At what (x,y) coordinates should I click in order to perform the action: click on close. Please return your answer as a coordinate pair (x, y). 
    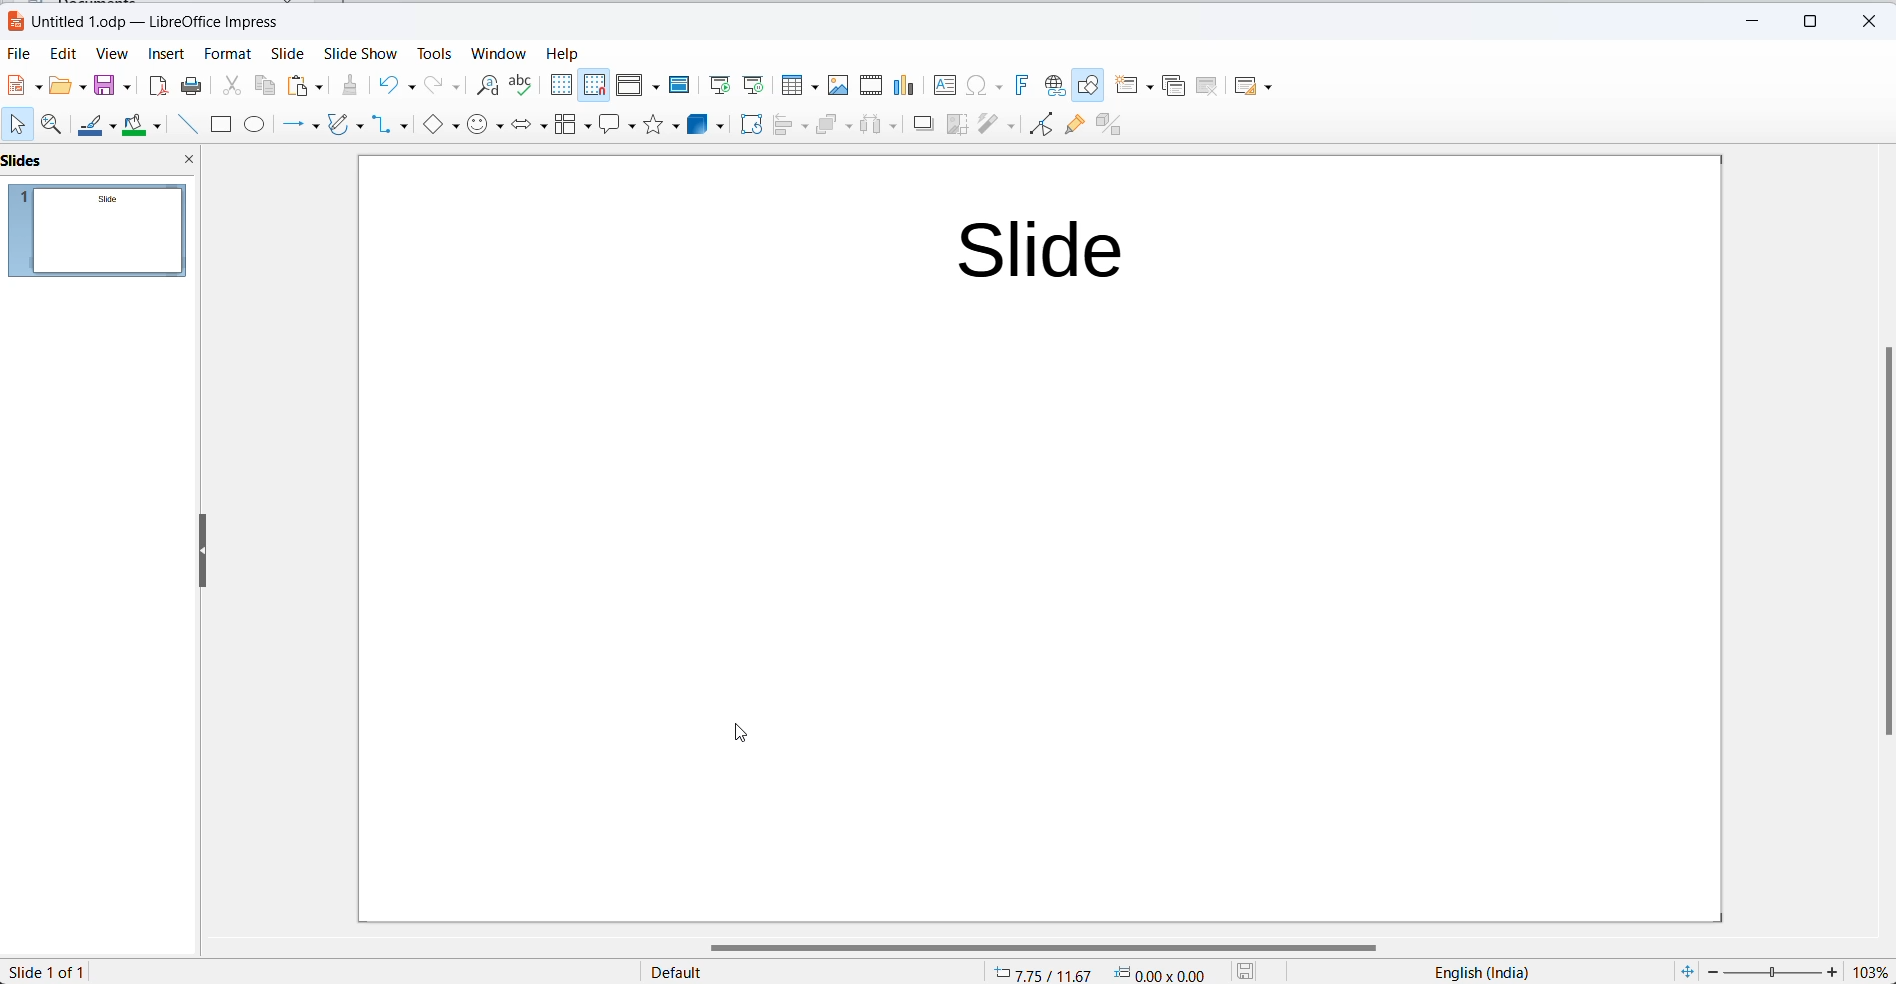
    Looking at the image, I should click on (187, 161).